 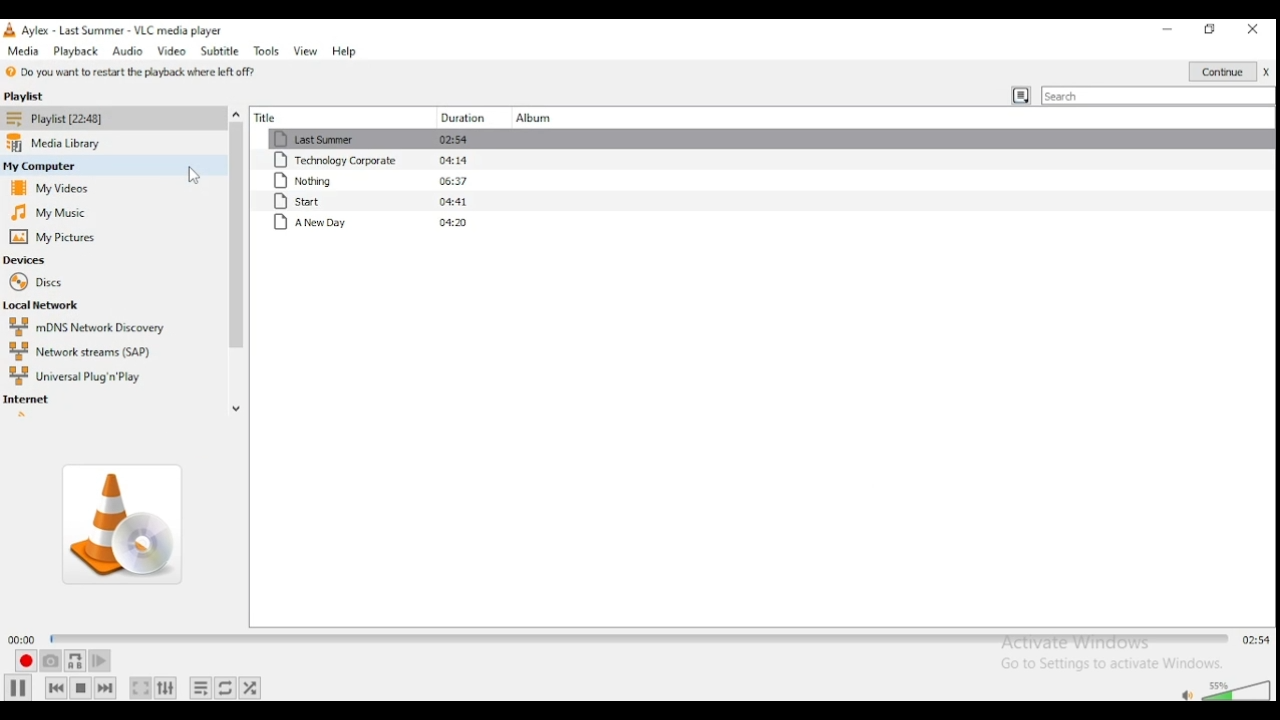 What do you see at coordinates (102, 660) in the screenshot?
I see `frame by frame` at bounding box center [102, 660].